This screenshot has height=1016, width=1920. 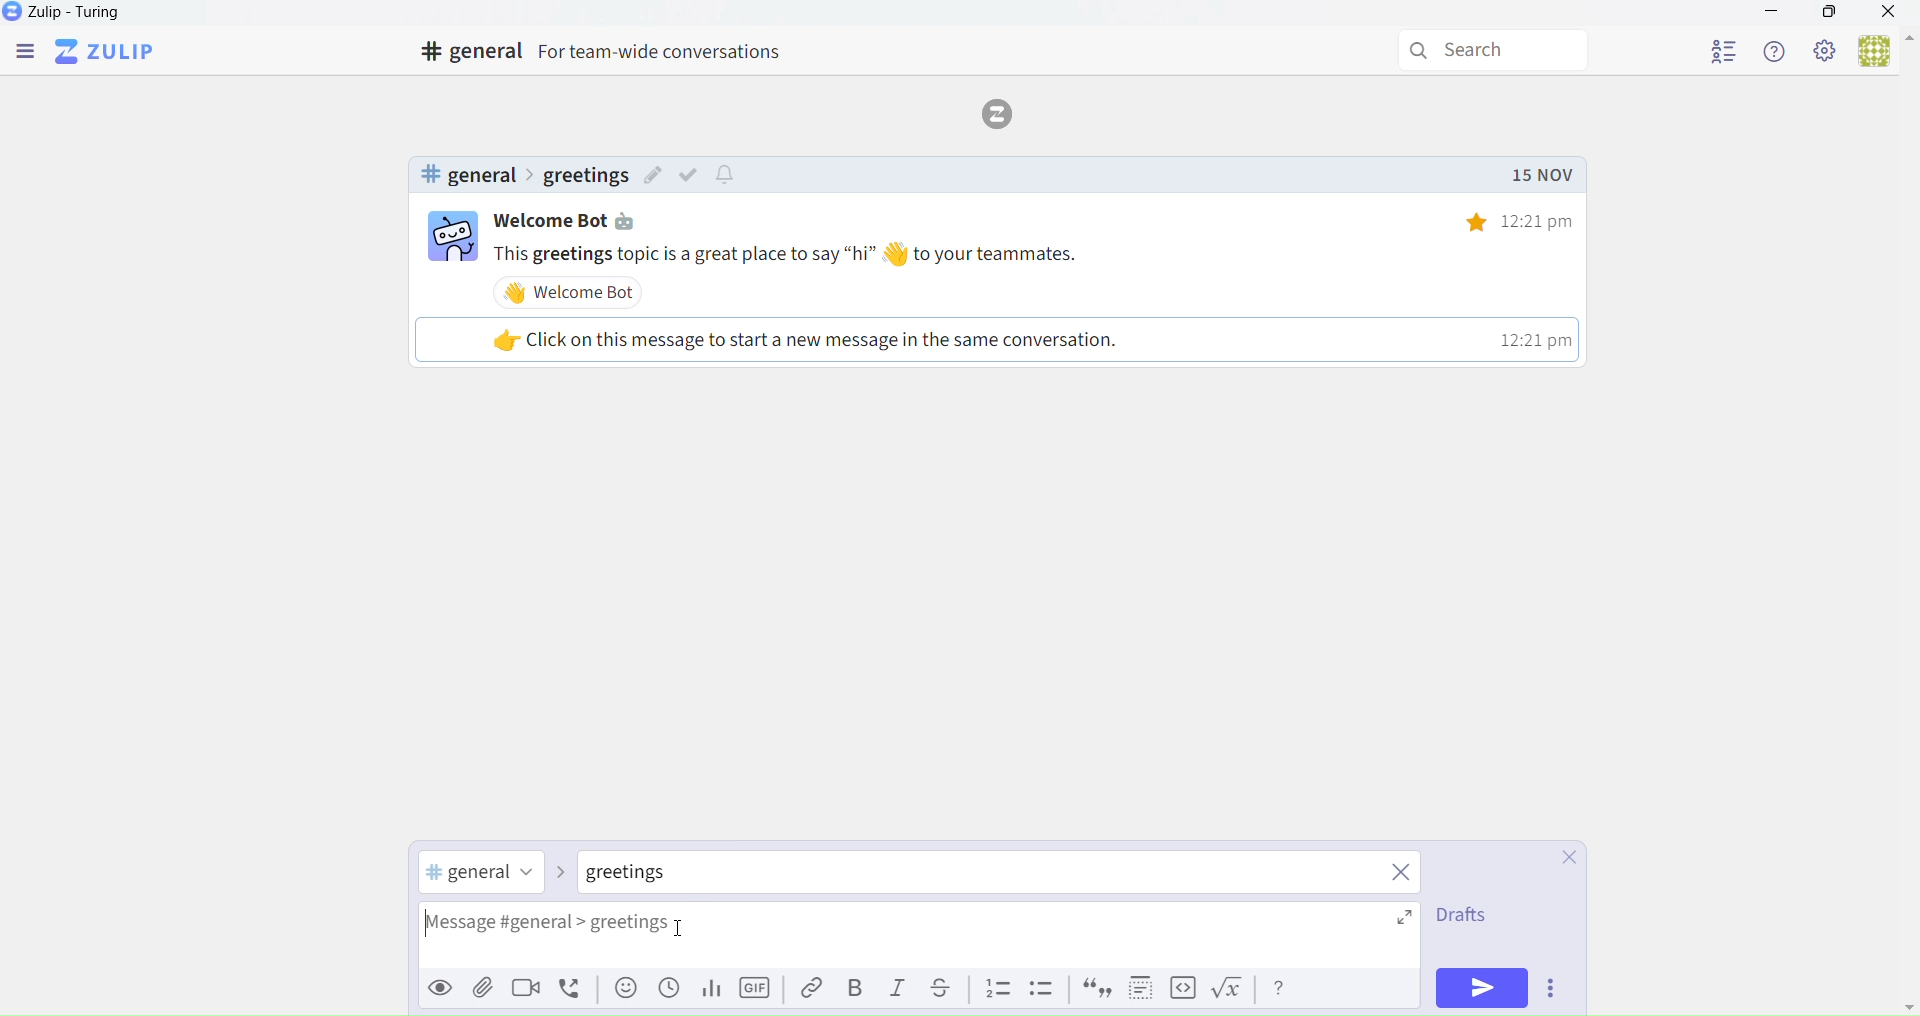 I want to click on schedule, so click(x=669, y=994).